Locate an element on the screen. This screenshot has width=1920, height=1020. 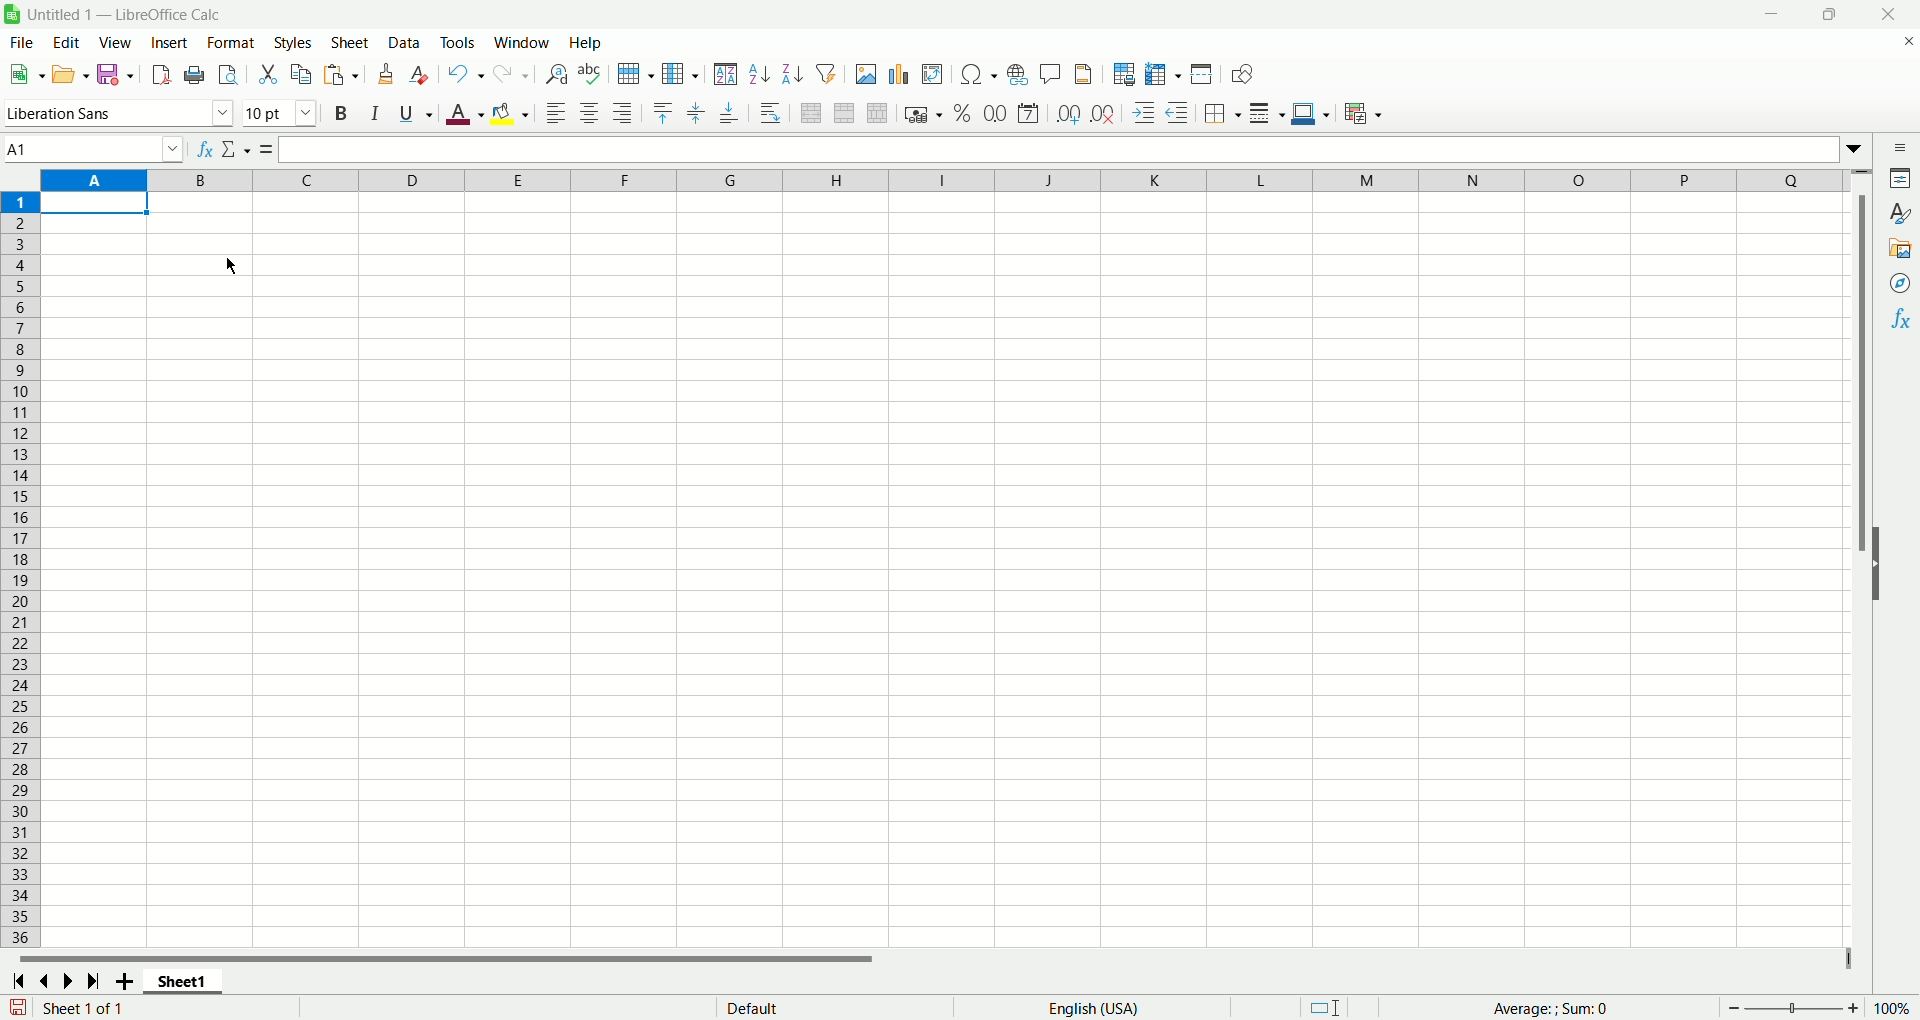
split windows is located at coordinates (1203, 76).